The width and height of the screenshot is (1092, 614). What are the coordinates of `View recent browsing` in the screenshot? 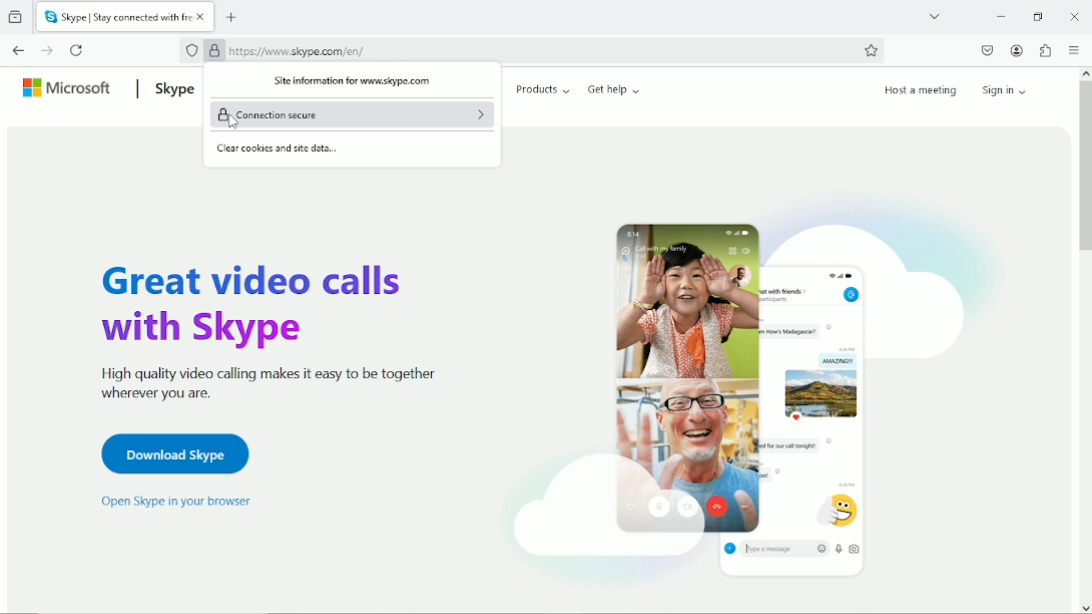 It's located at (17, 18).